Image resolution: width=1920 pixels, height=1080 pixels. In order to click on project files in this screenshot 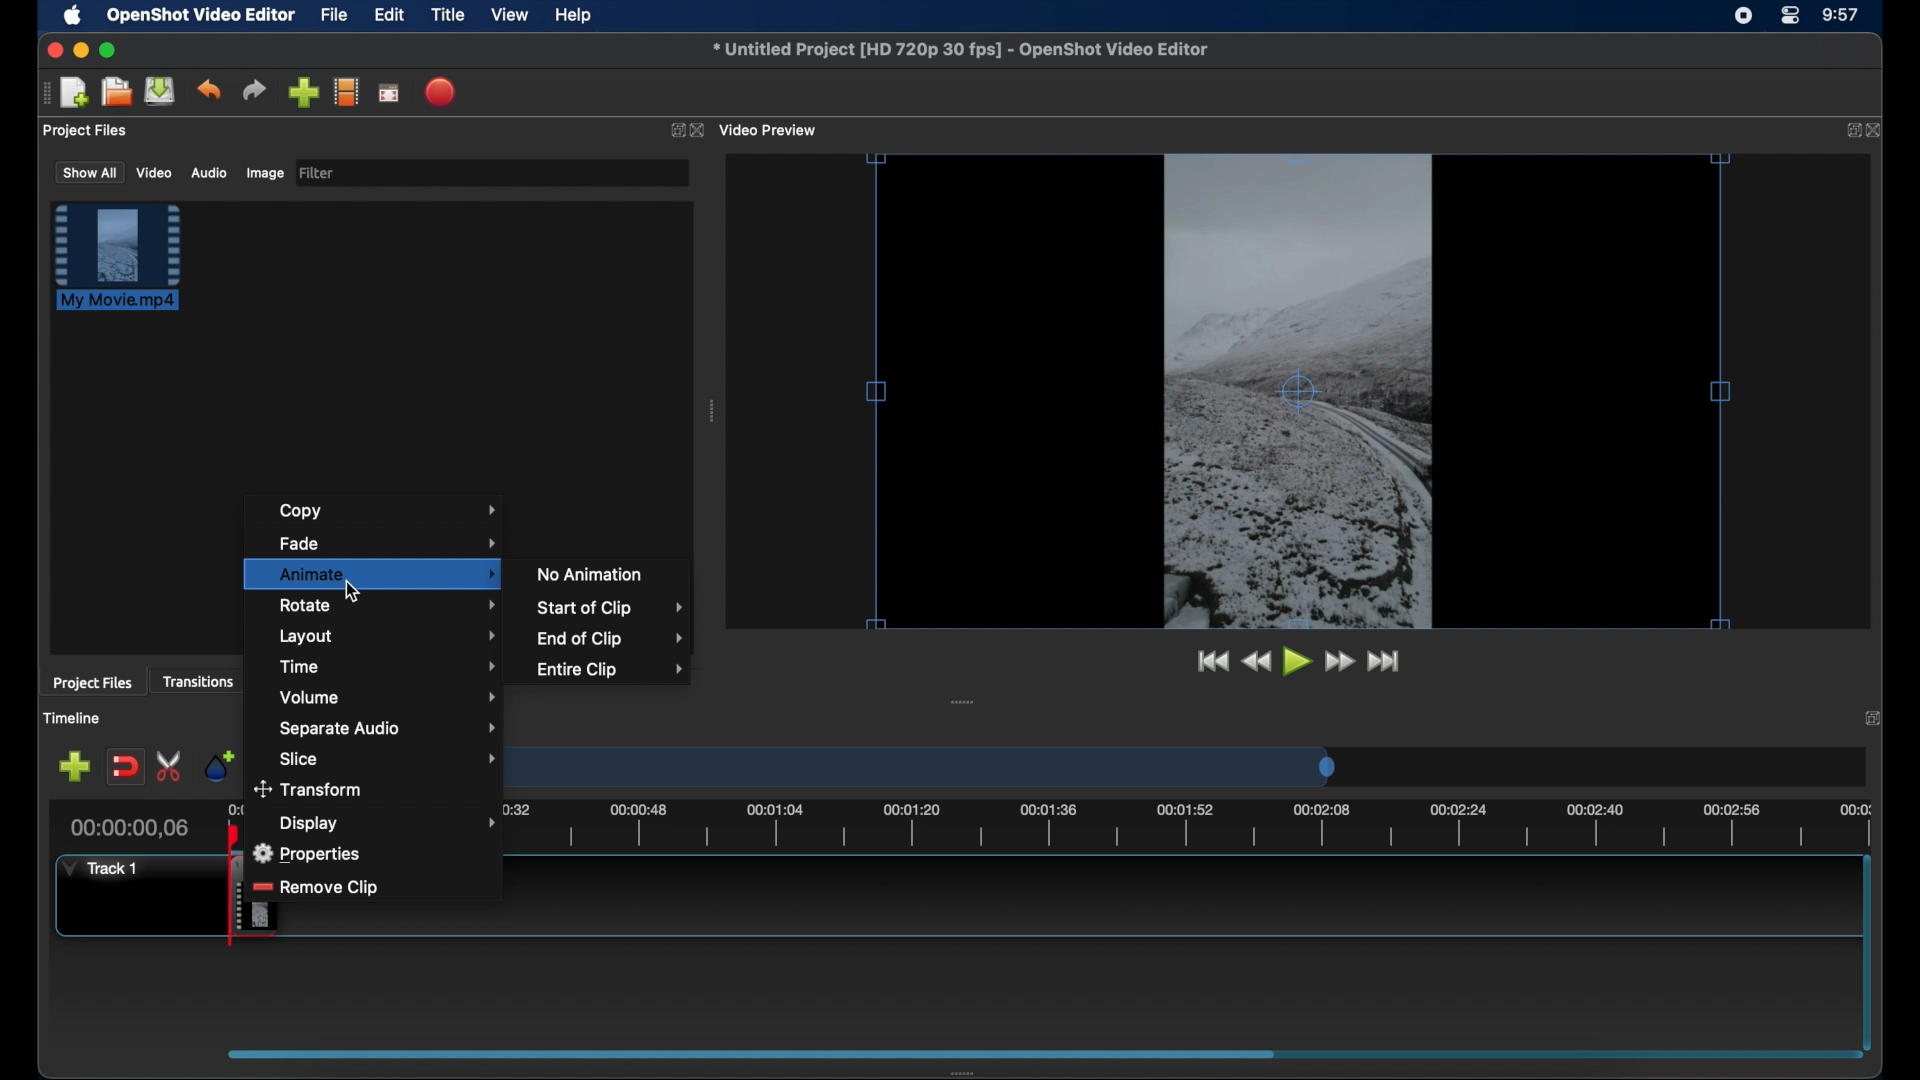, I will do `click(87, 131)`.